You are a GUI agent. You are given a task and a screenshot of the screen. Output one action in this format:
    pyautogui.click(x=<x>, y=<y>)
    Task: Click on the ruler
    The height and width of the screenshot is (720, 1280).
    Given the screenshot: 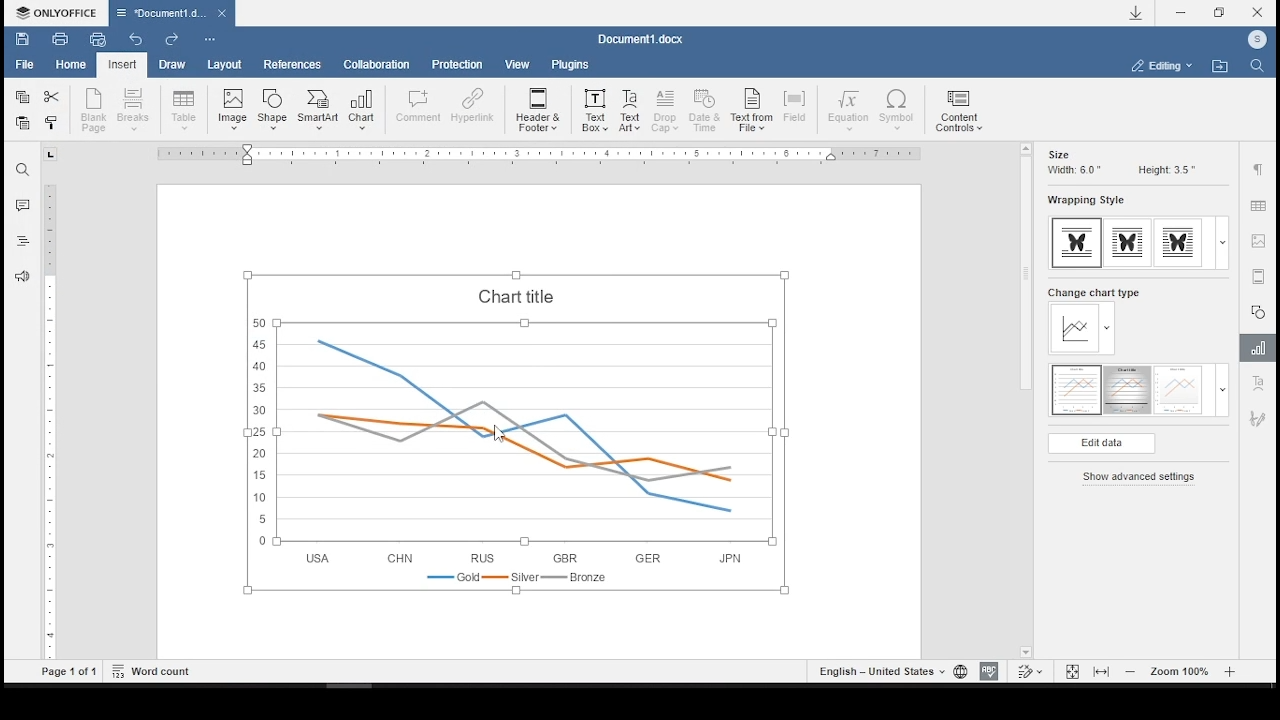 What is the action you would take?
    pyautogui.click(x=528, y=155)
    